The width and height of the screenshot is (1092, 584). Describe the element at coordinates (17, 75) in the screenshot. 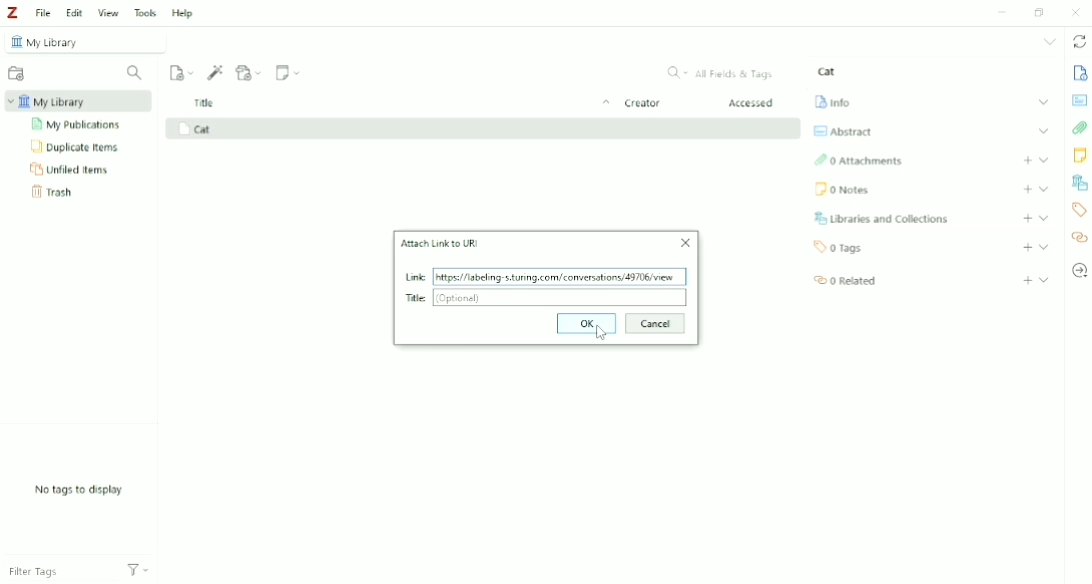

I see `New Collection` at that location.